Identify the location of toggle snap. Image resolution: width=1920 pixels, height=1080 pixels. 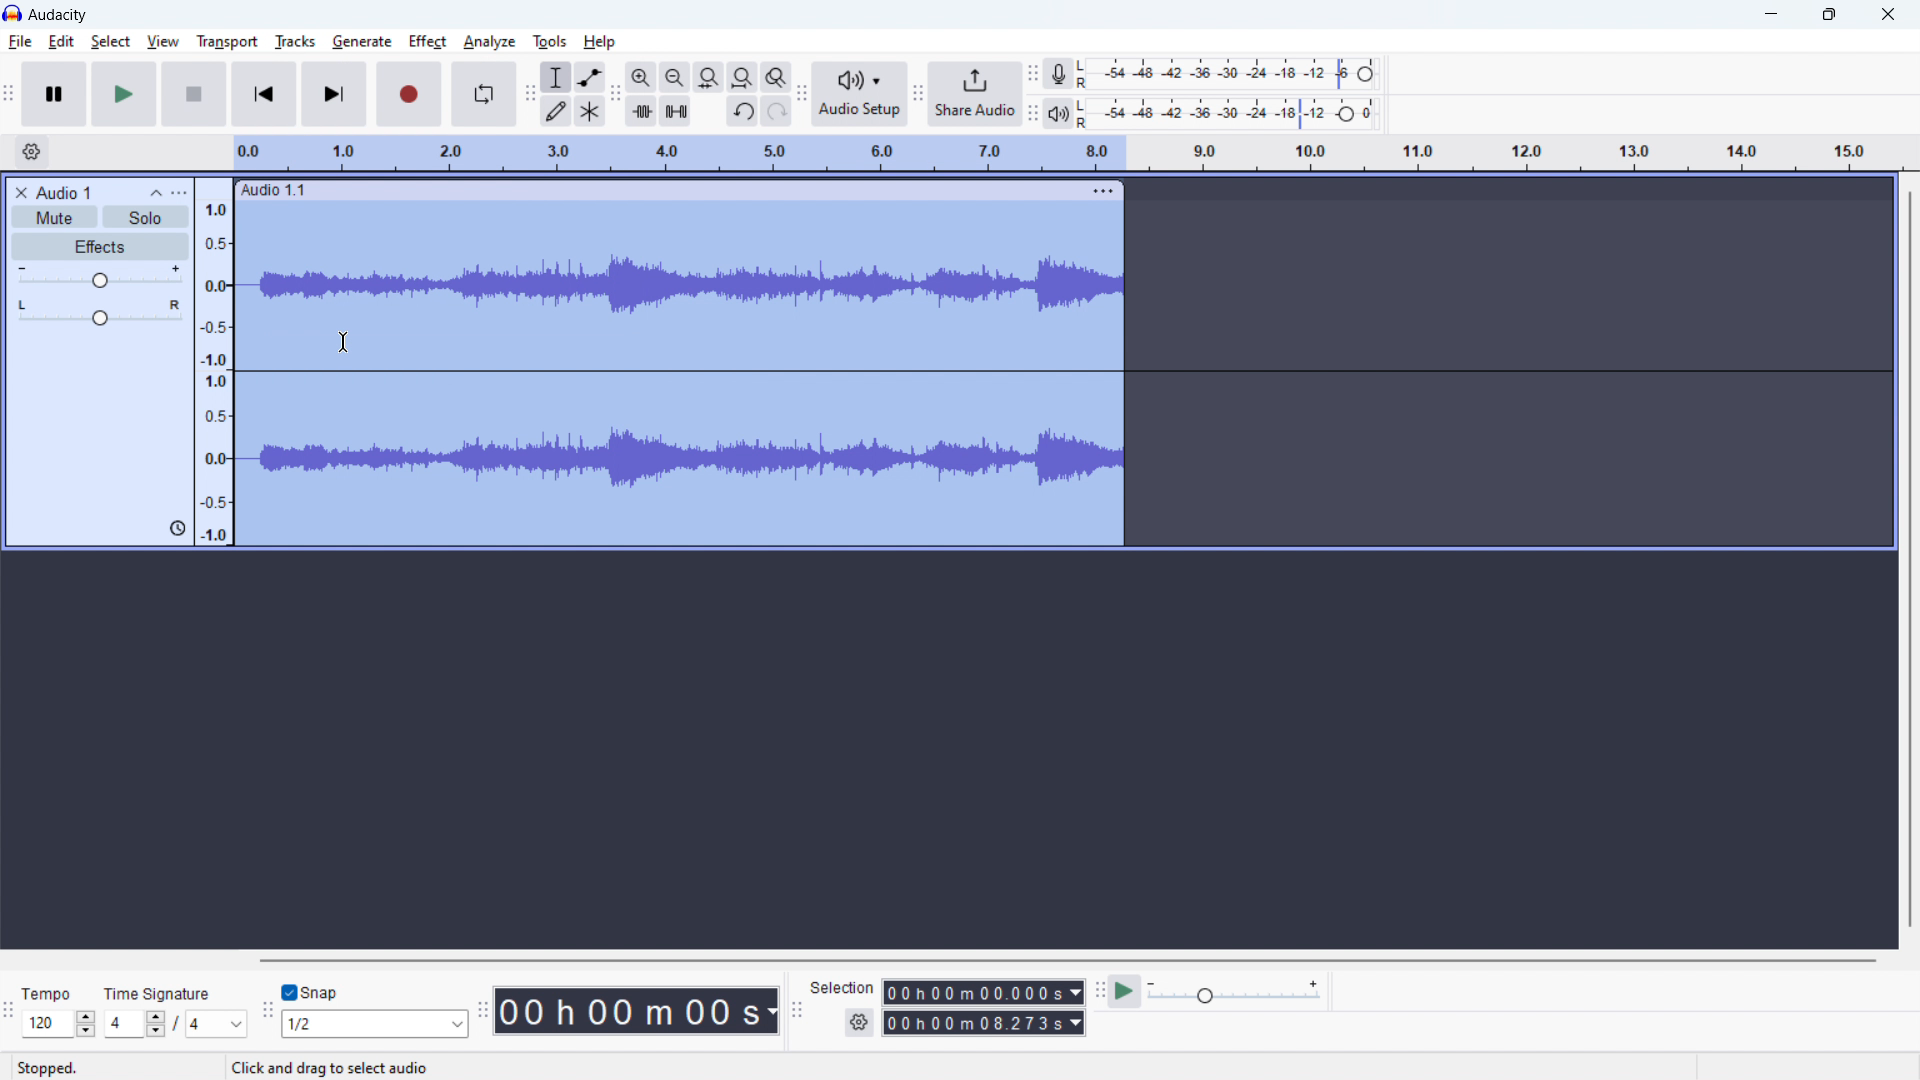
(311, 991).